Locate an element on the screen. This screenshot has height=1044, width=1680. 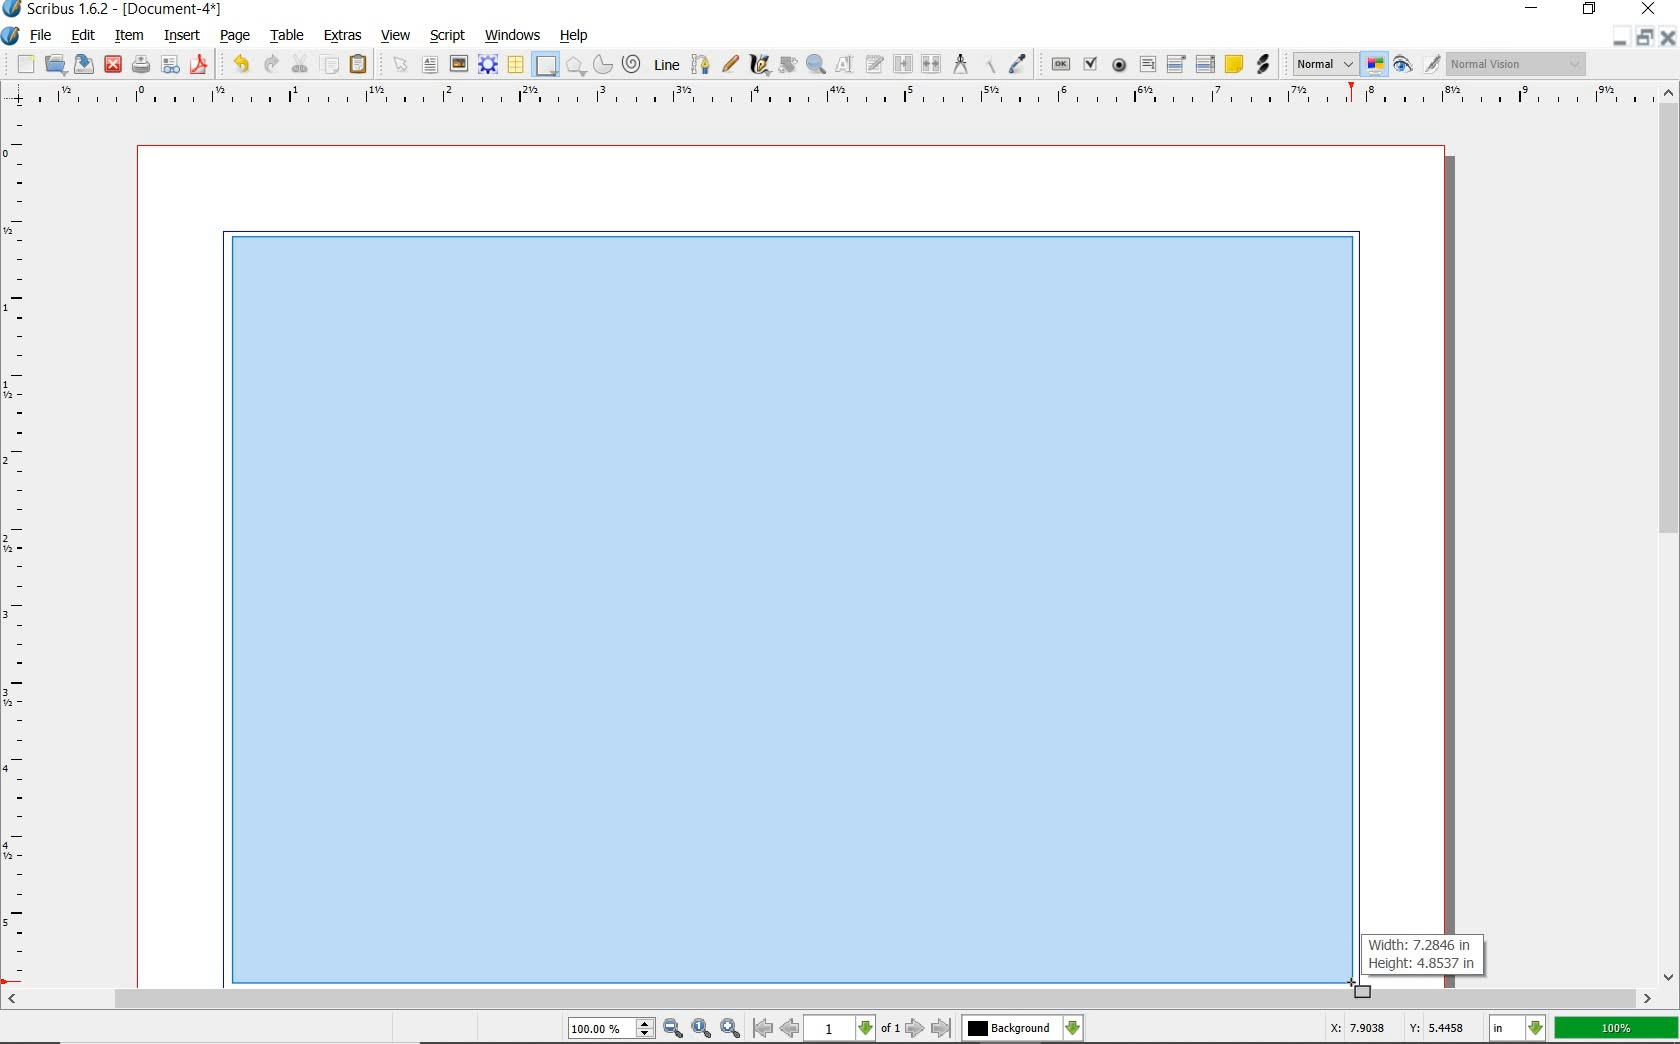
go to previous page is located at coordinates (791, 1029).